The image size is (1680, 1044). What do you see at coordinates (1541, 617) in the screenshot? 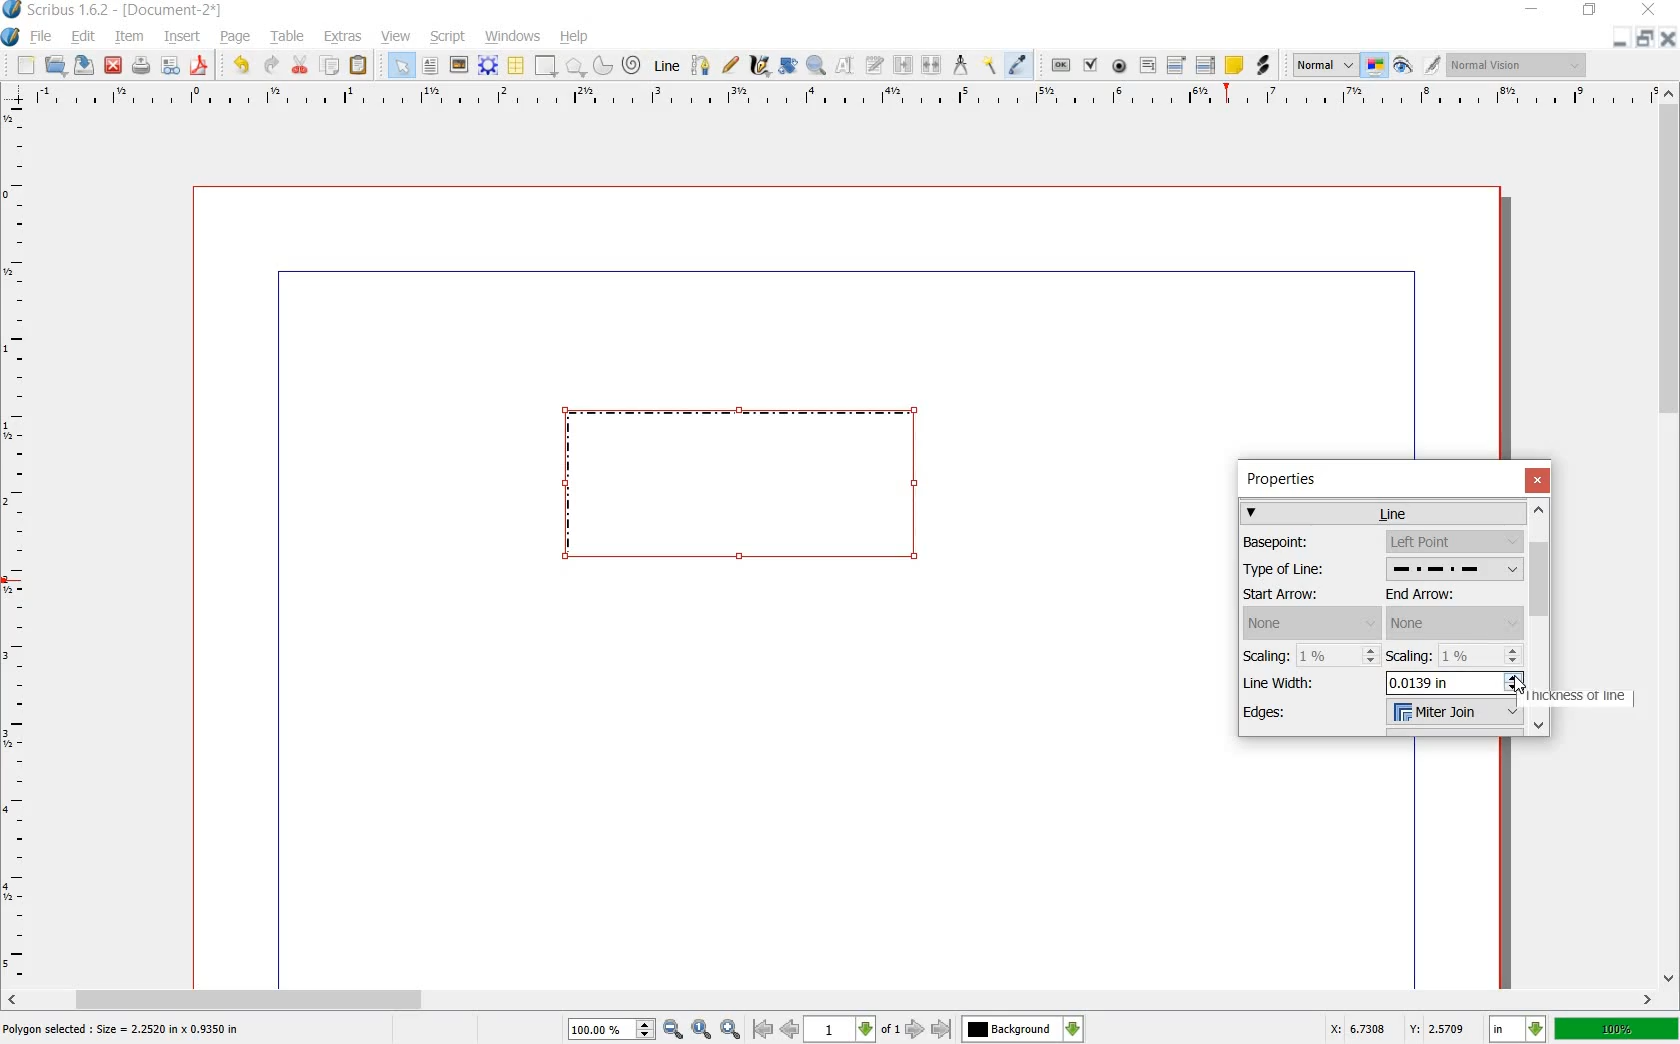
I see `scrollbar` at bounding box center [1541, 617].